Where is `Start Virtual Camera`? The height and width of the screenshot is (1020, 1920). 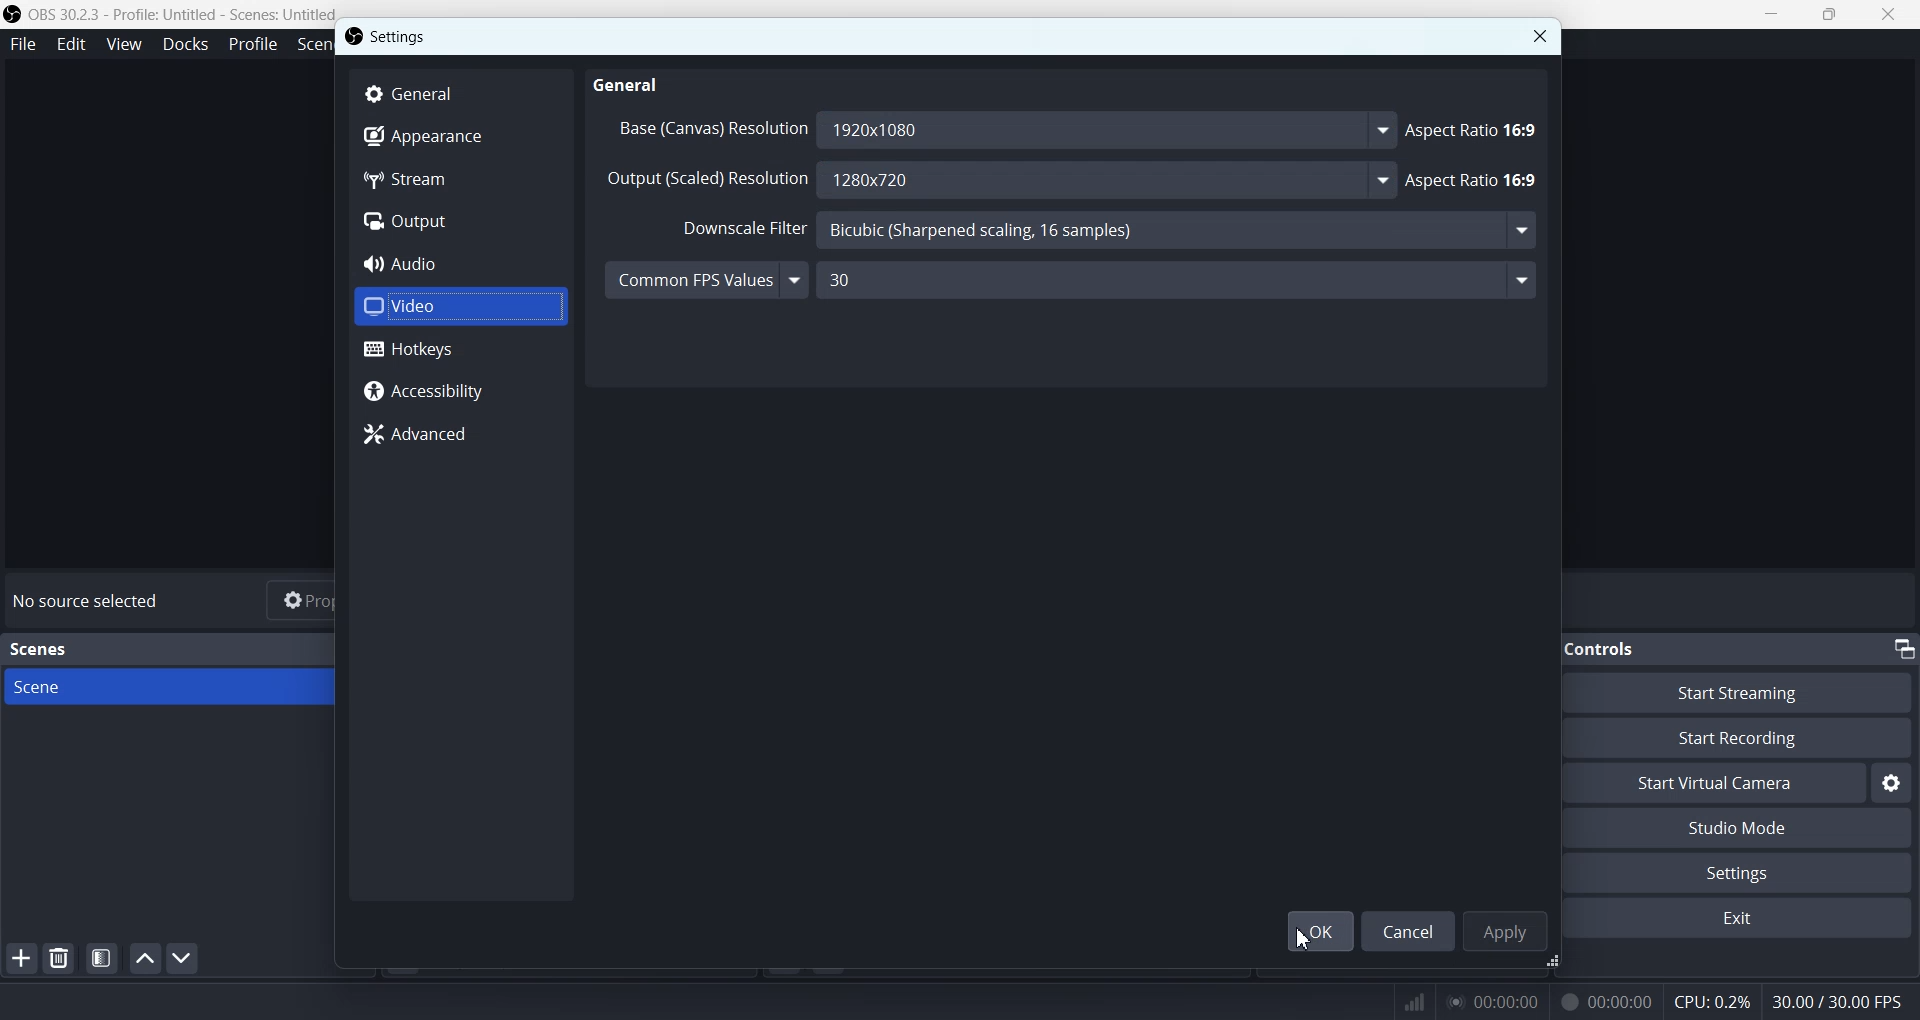
Start Virtual Camera is located at coordinates (1725, 782).